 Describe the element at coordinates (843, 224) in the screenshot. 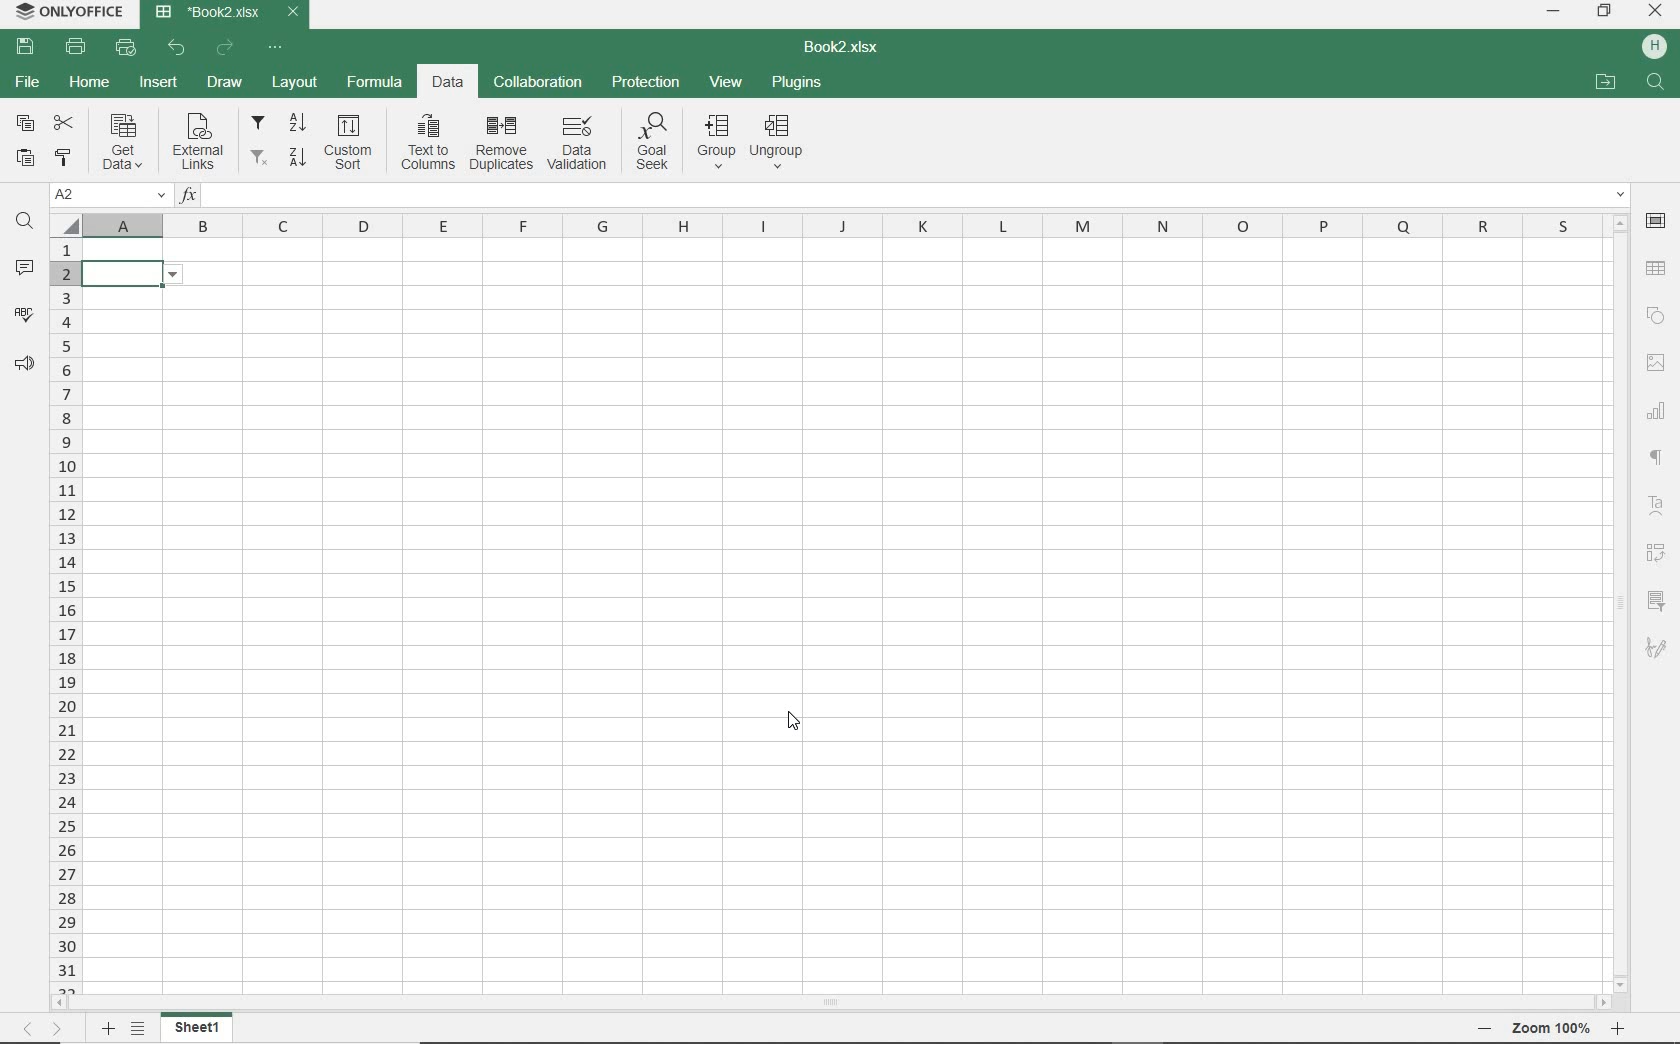

I see `COLUMNS` at that location.